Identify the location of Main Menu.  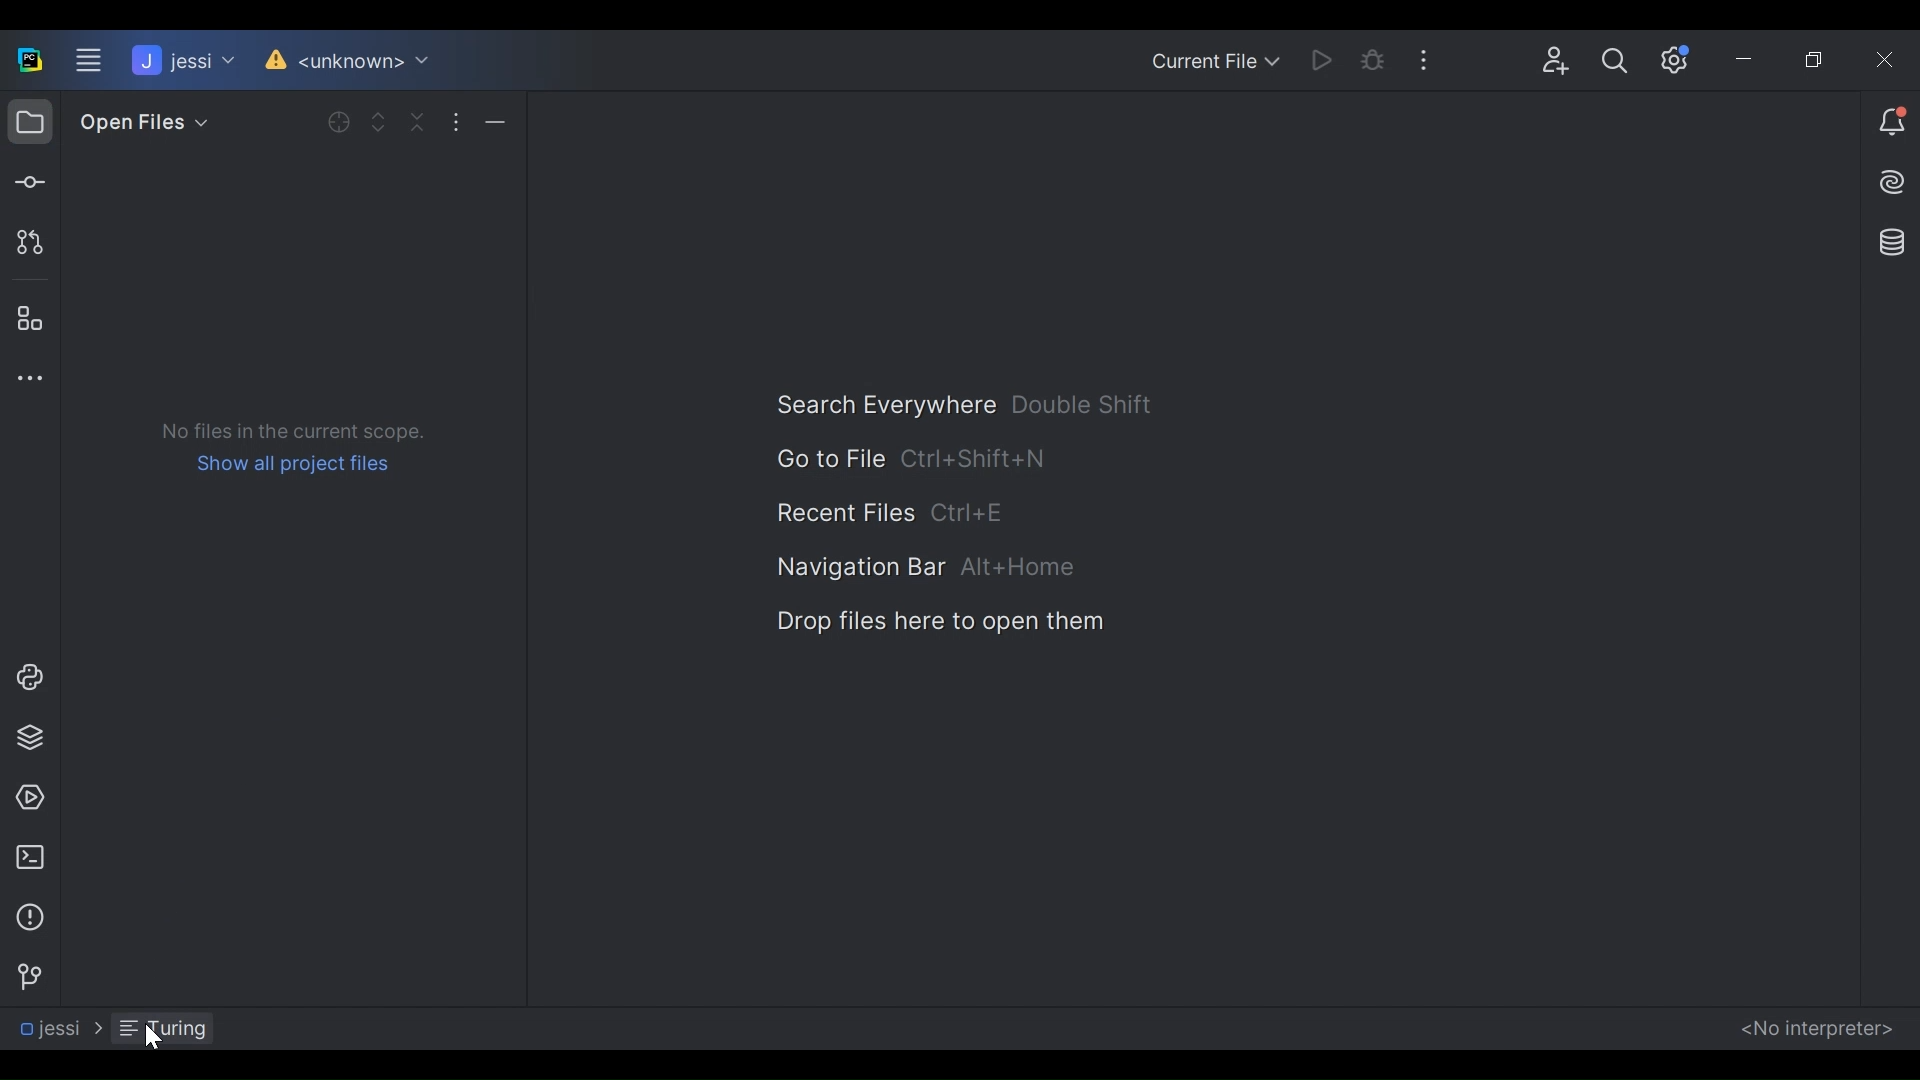
(89, 61).